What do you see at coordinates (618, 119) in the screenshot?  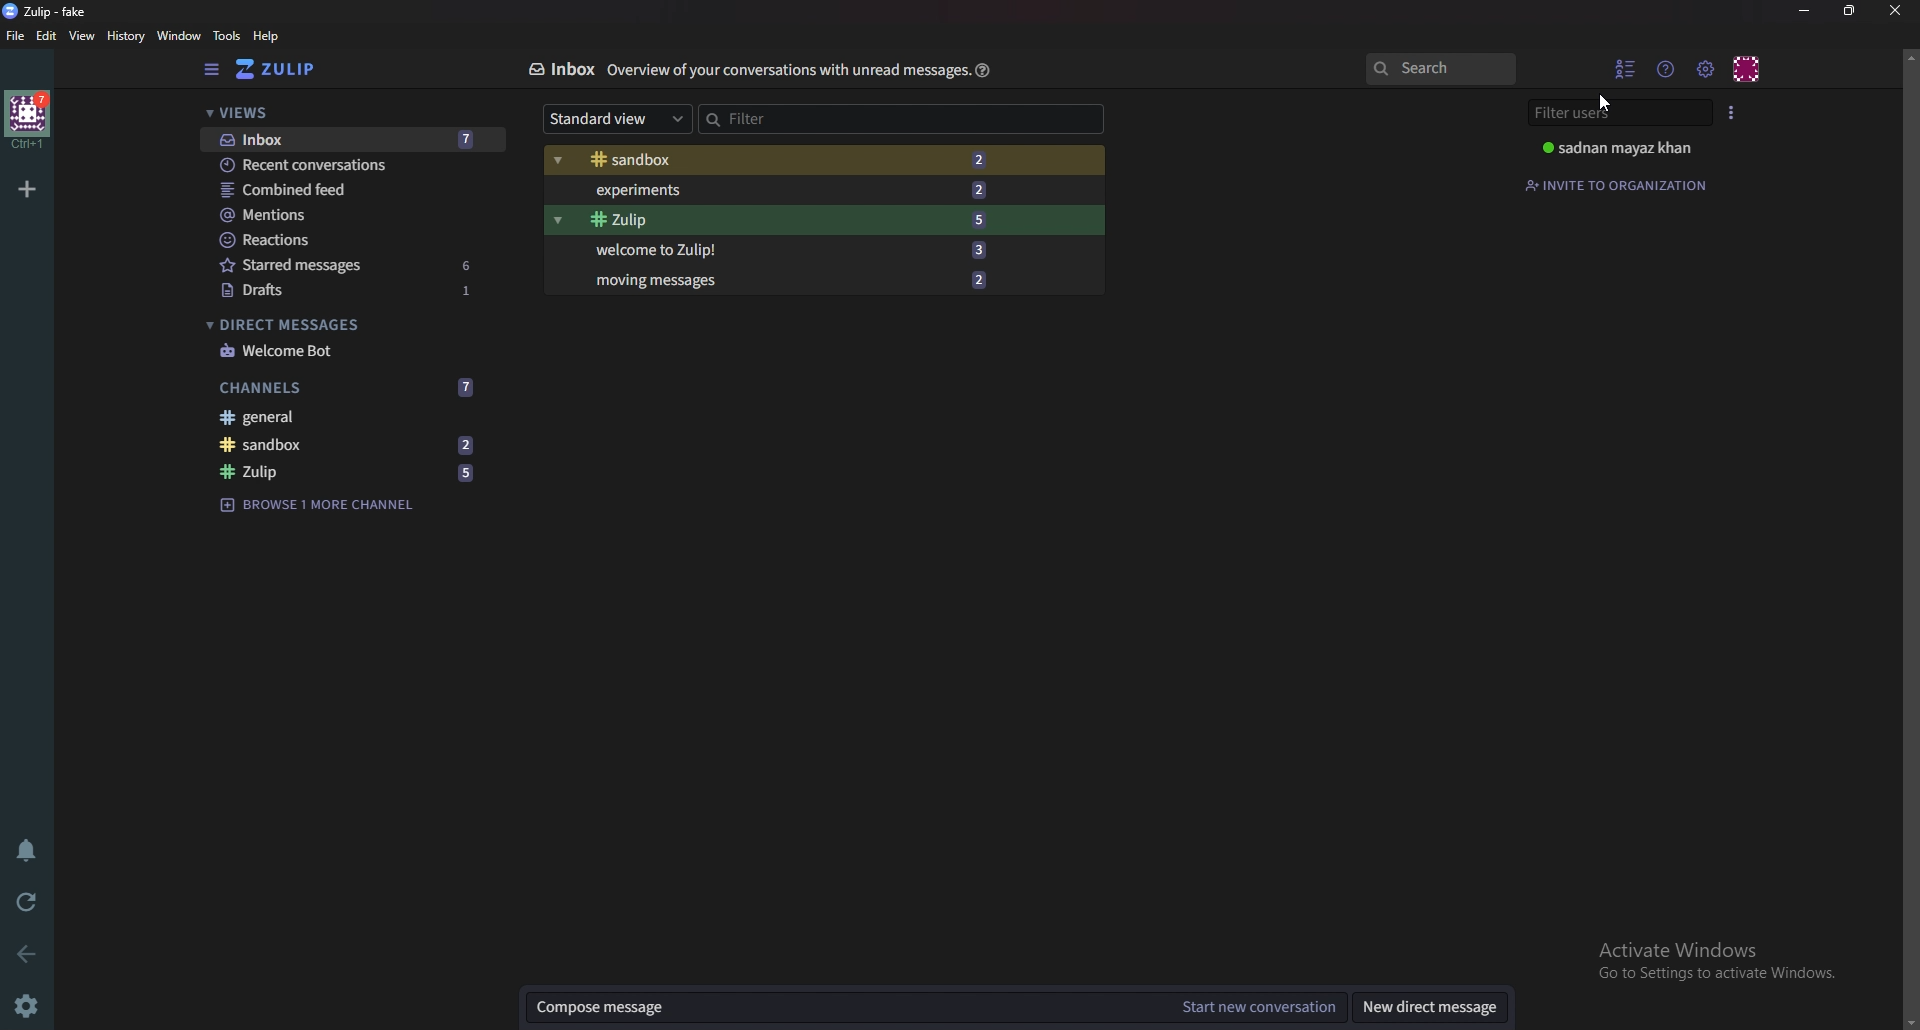 I see `Standard view` at bounding box center [618, 119].